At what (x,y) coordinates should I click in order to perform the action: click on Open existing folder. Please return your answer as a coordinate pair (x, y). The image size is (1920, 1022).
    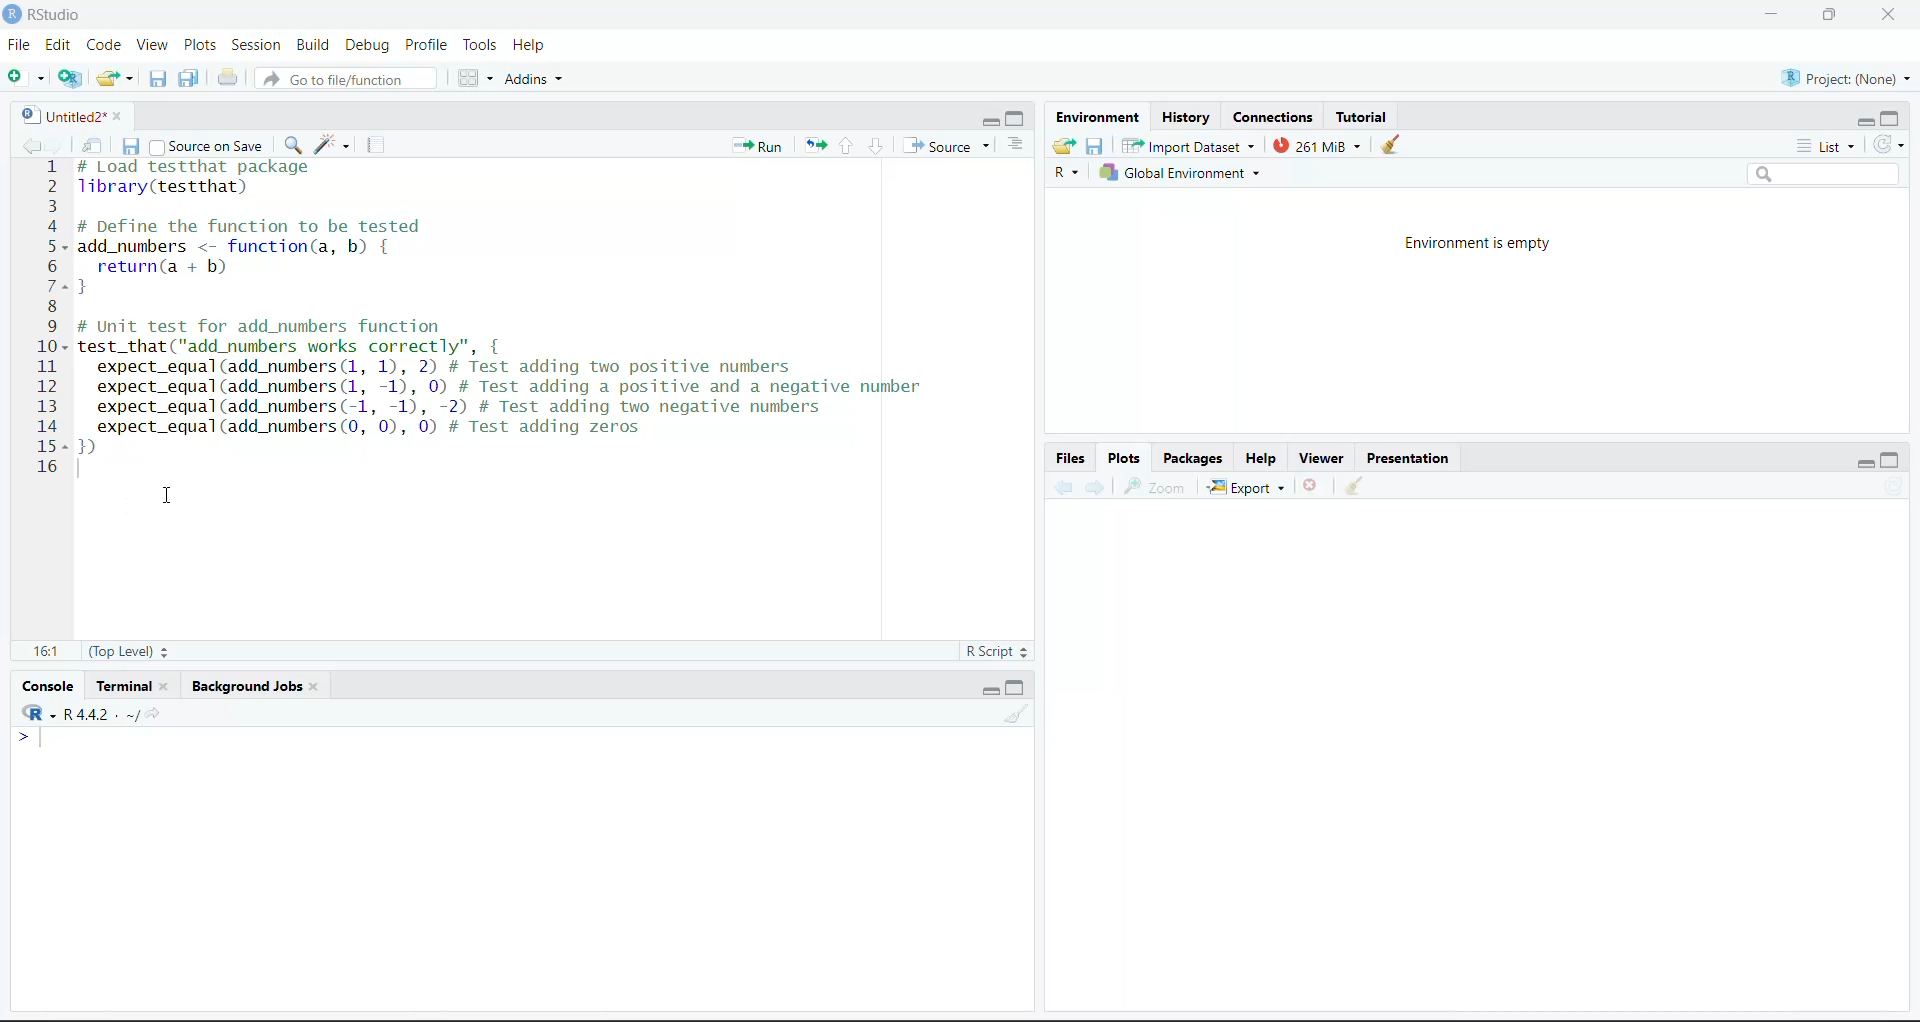
    Looking at the image, I should click on (113, 78).